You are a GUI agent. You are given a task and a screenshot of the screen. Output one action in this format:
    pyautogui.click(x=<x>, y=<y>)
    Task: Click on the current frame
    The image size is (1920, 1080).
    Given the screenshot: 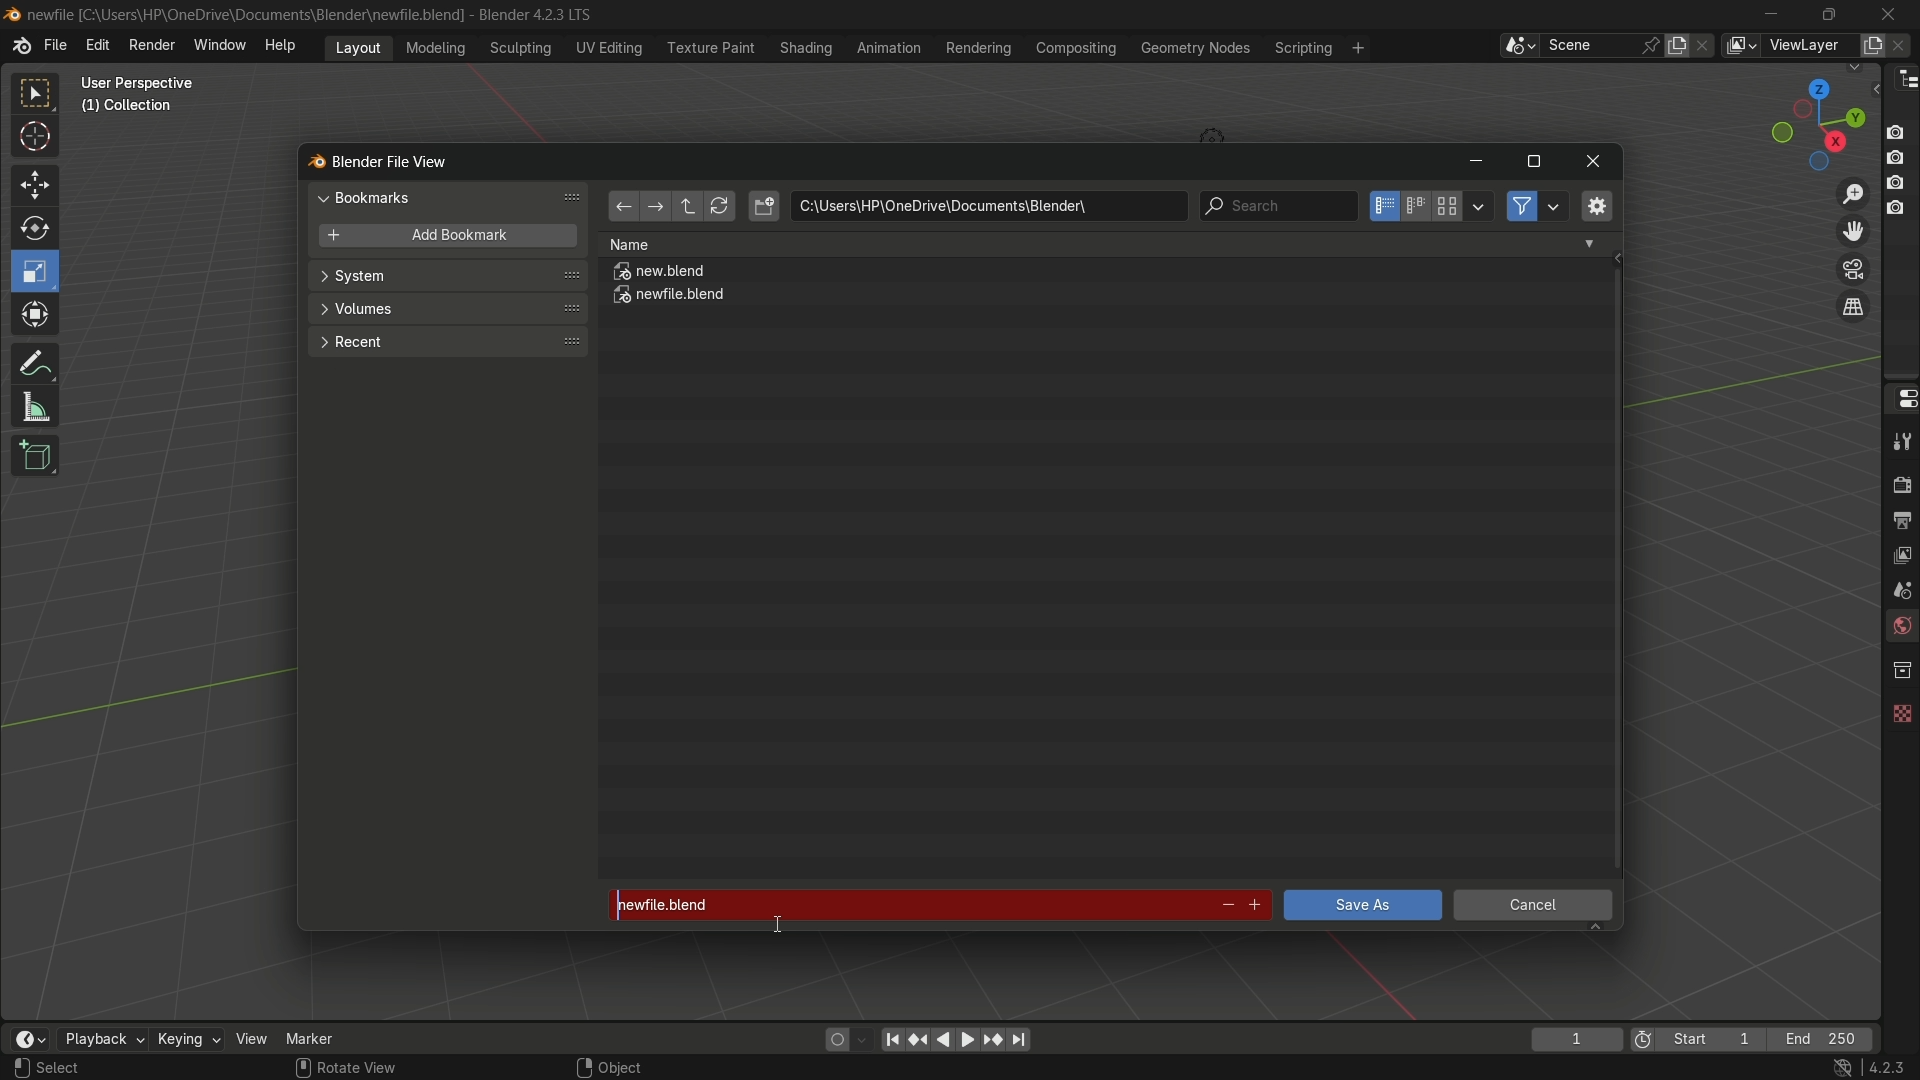 What is the action you would take?
    pyautogui.click(x=1575, y=1039)
    